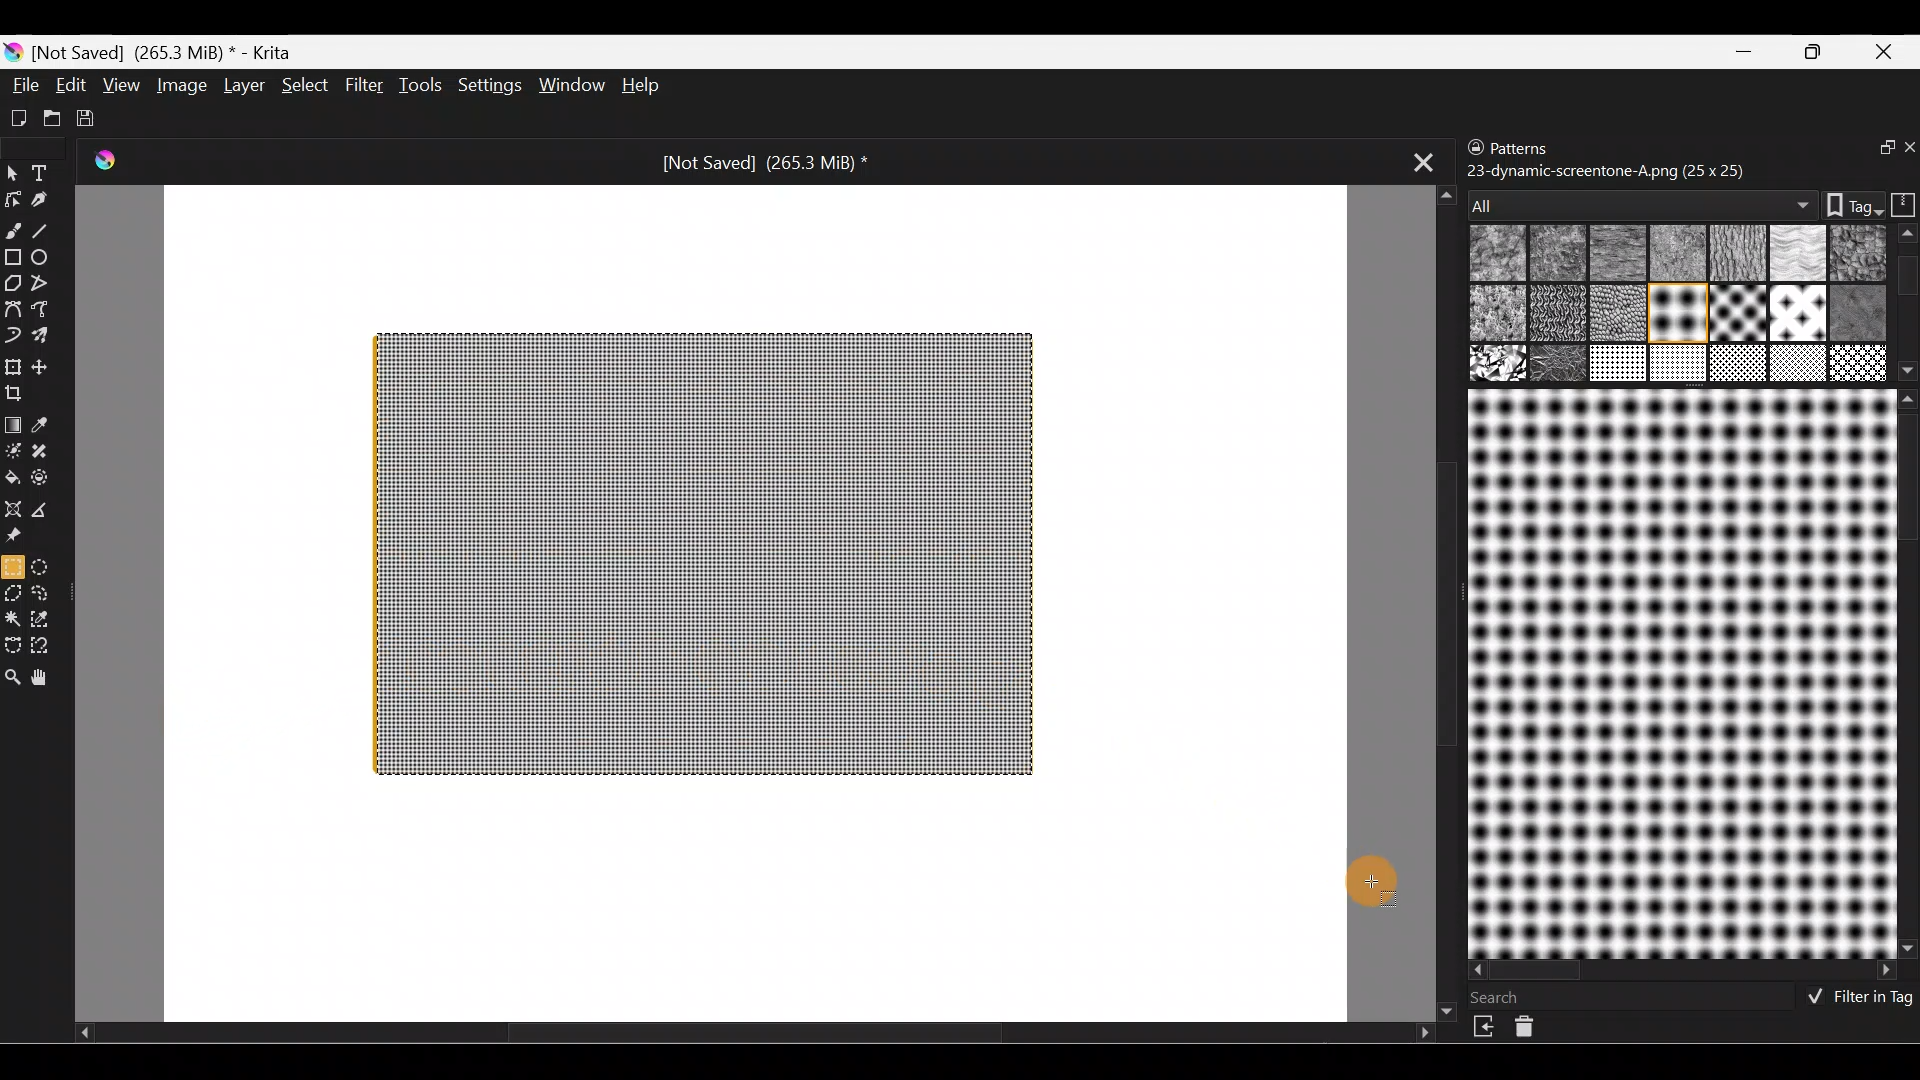 The width and height of the screenshot is (1920, 1080). I want to click on Help, so click(643, 84).